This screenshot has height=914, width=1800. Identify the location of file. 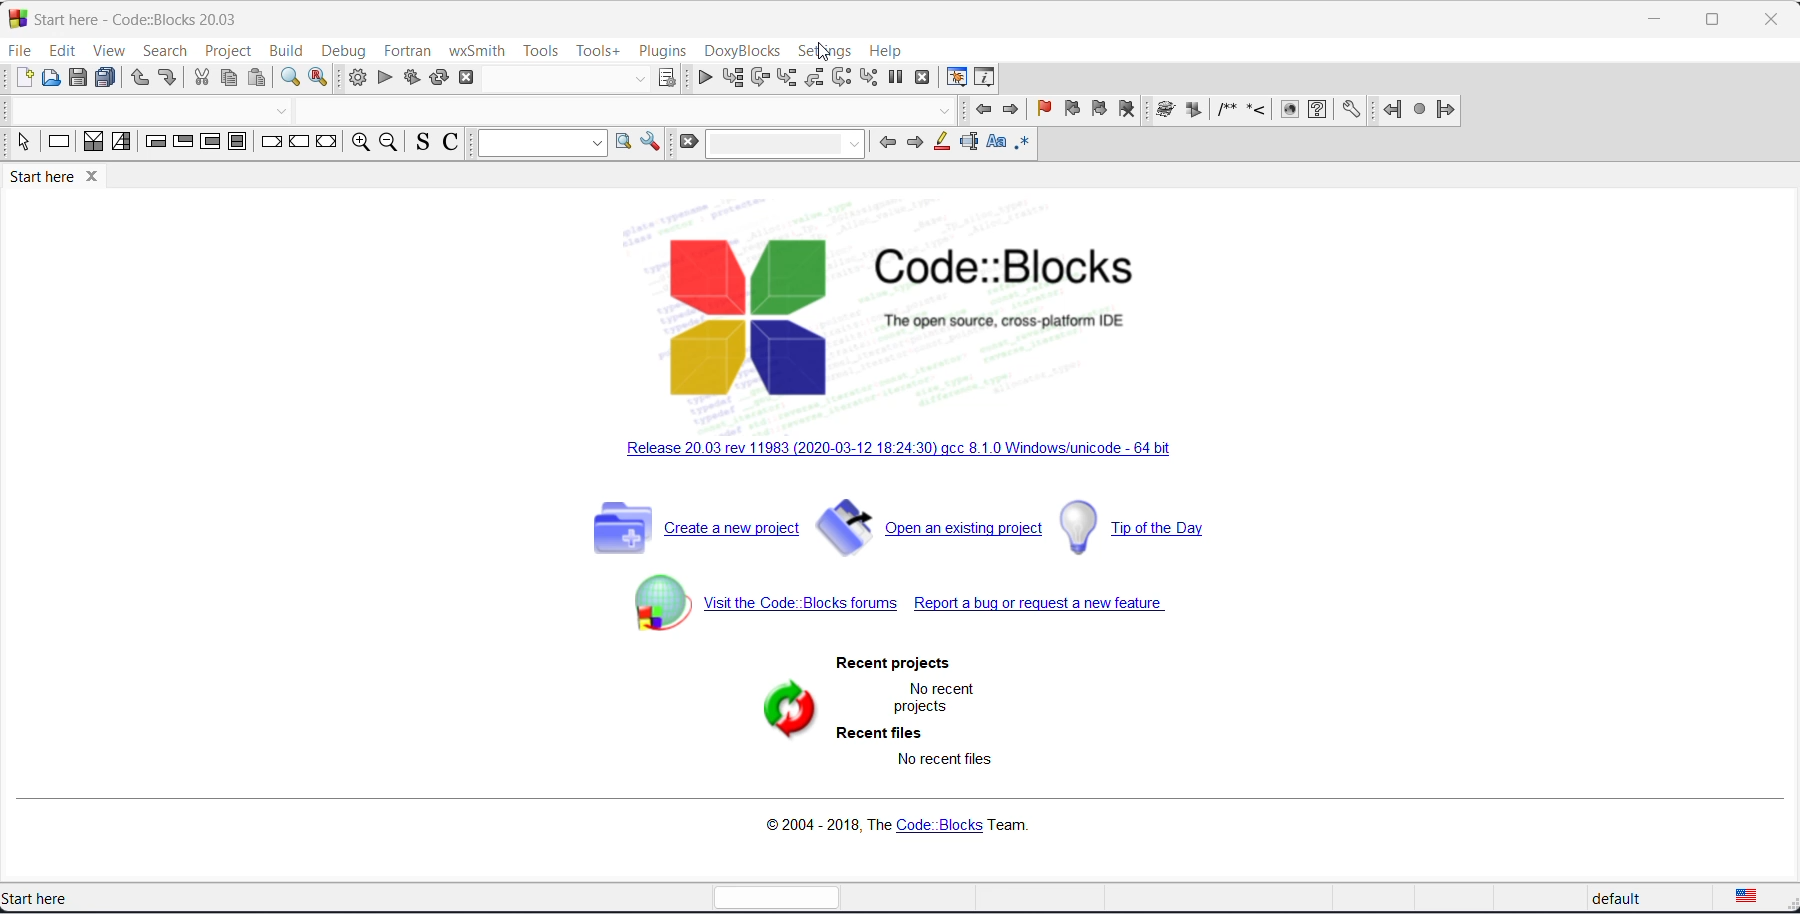
(22, 51).